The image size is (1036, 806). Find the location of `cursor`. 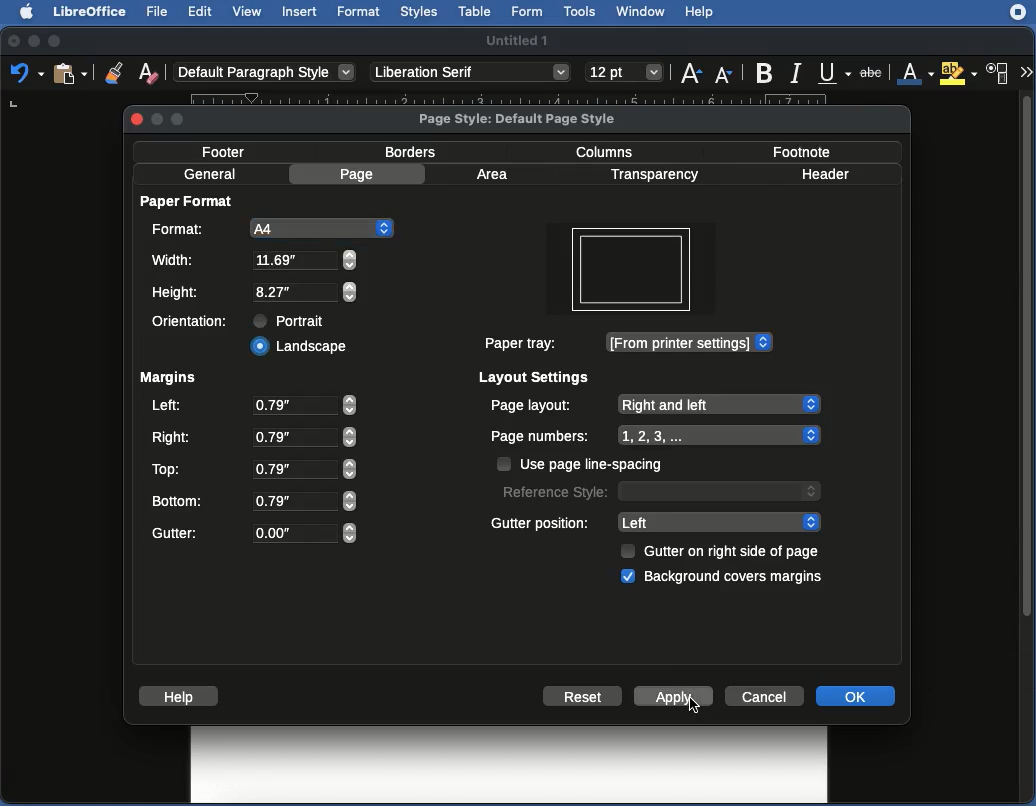

cursor is located at coordinates (694, 705).